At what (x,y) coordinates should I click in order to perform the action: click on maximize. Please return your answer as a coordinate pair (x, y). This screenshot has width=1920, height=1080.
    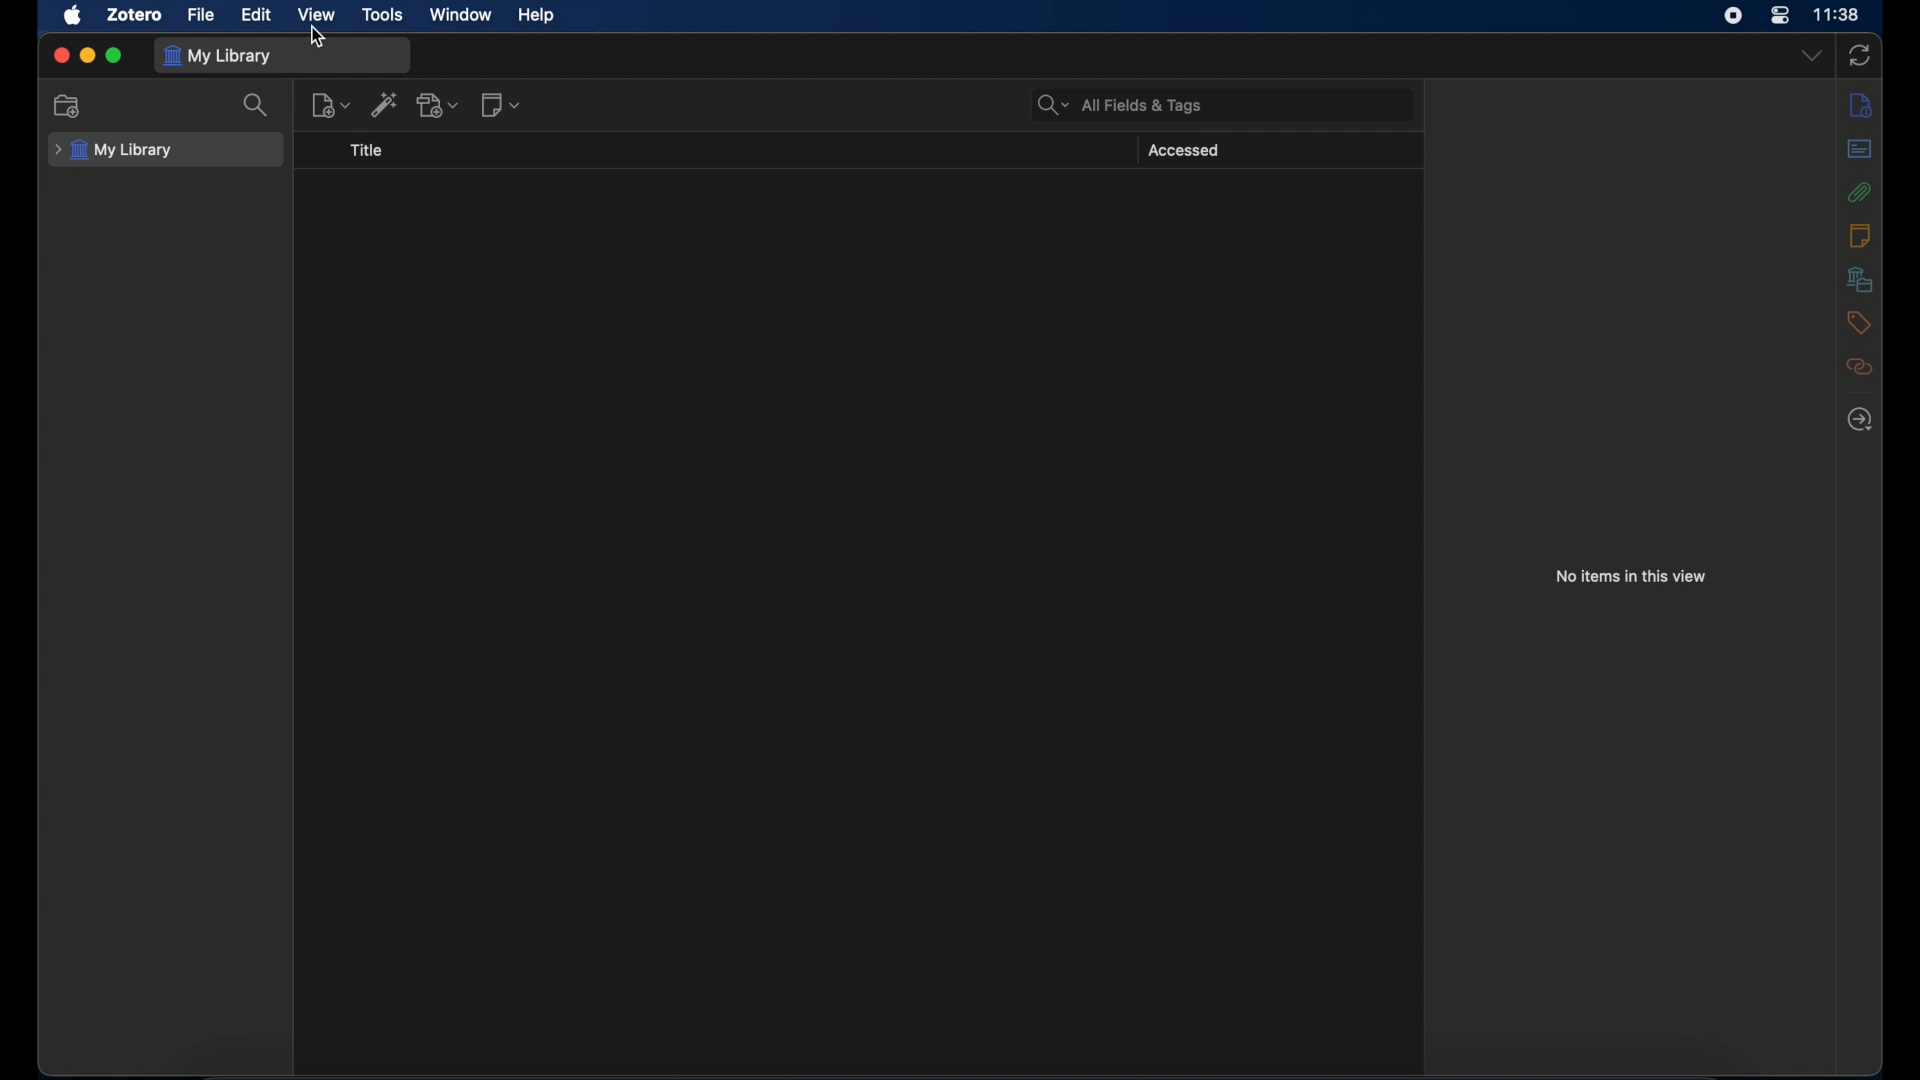
    Looking at the image, I should click on (114, 56).